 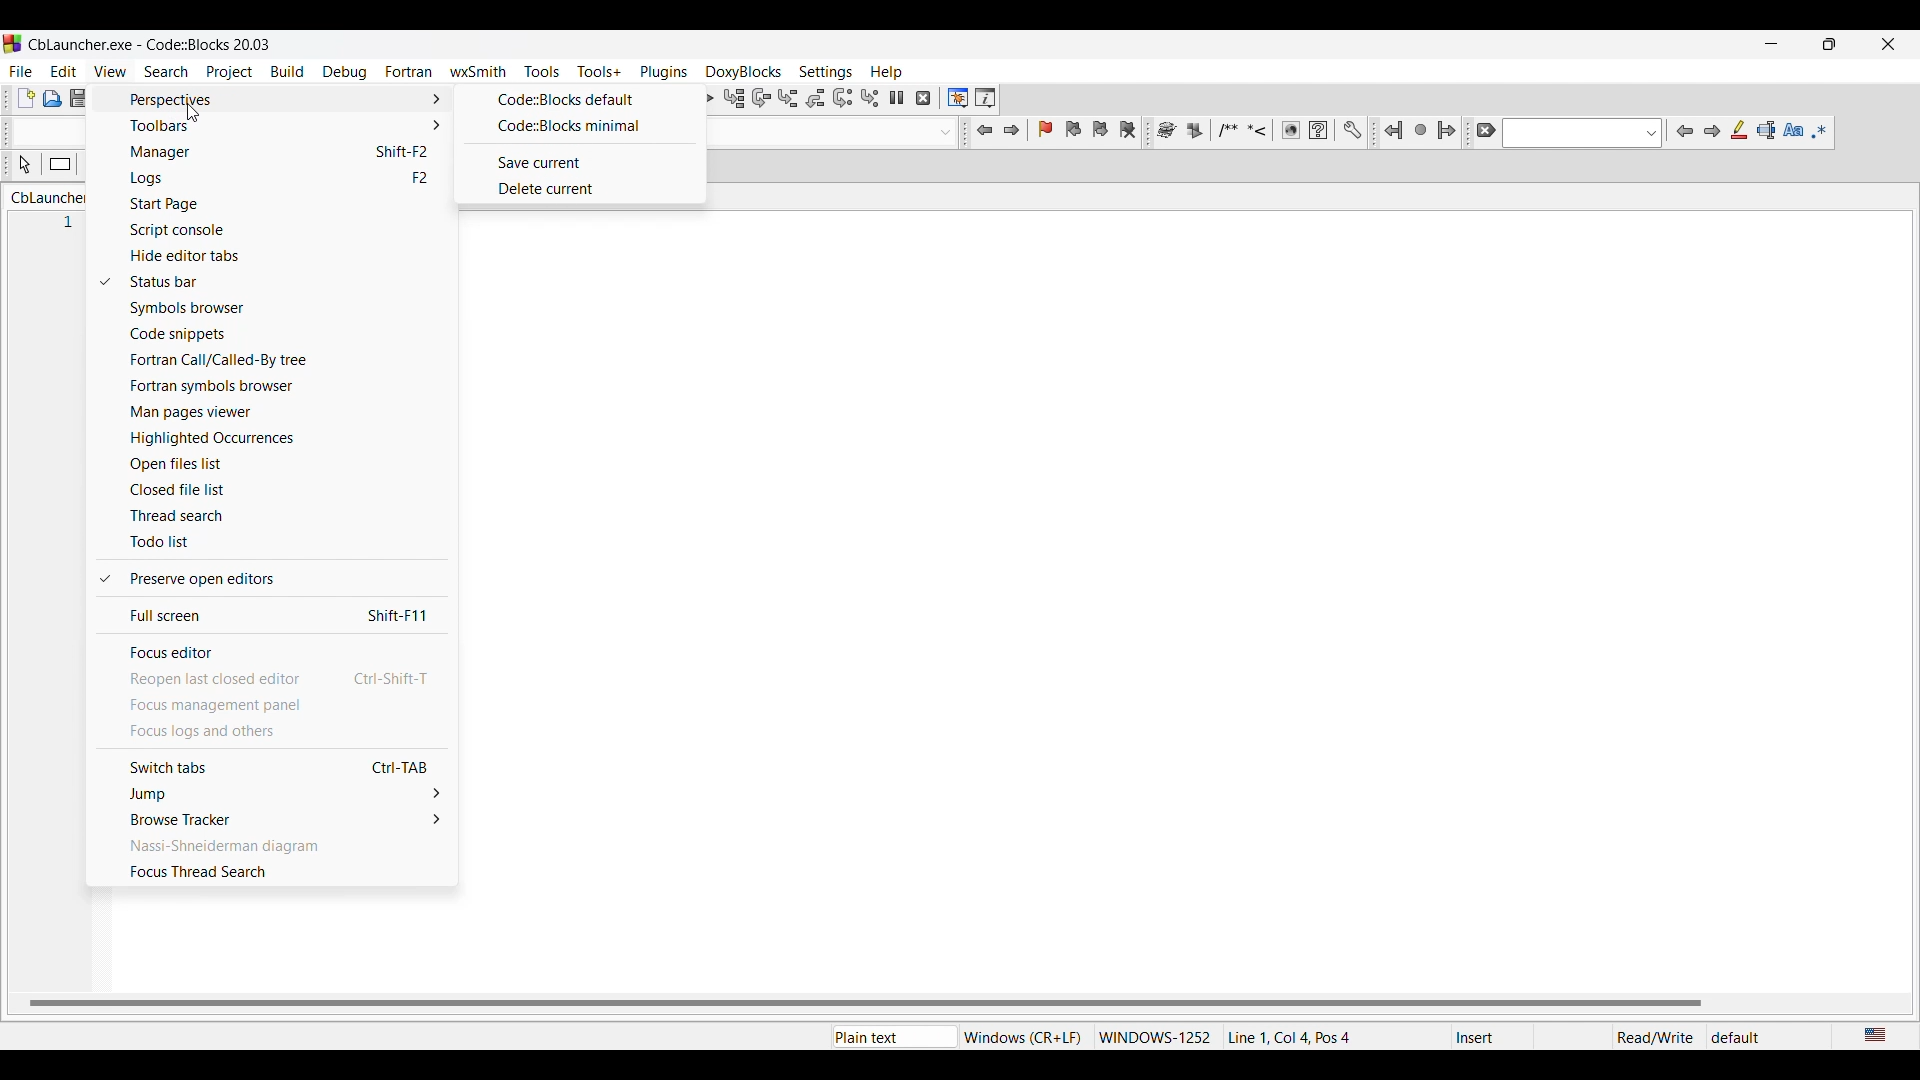 I want to click on Current tab, so click(x=52, y=197).